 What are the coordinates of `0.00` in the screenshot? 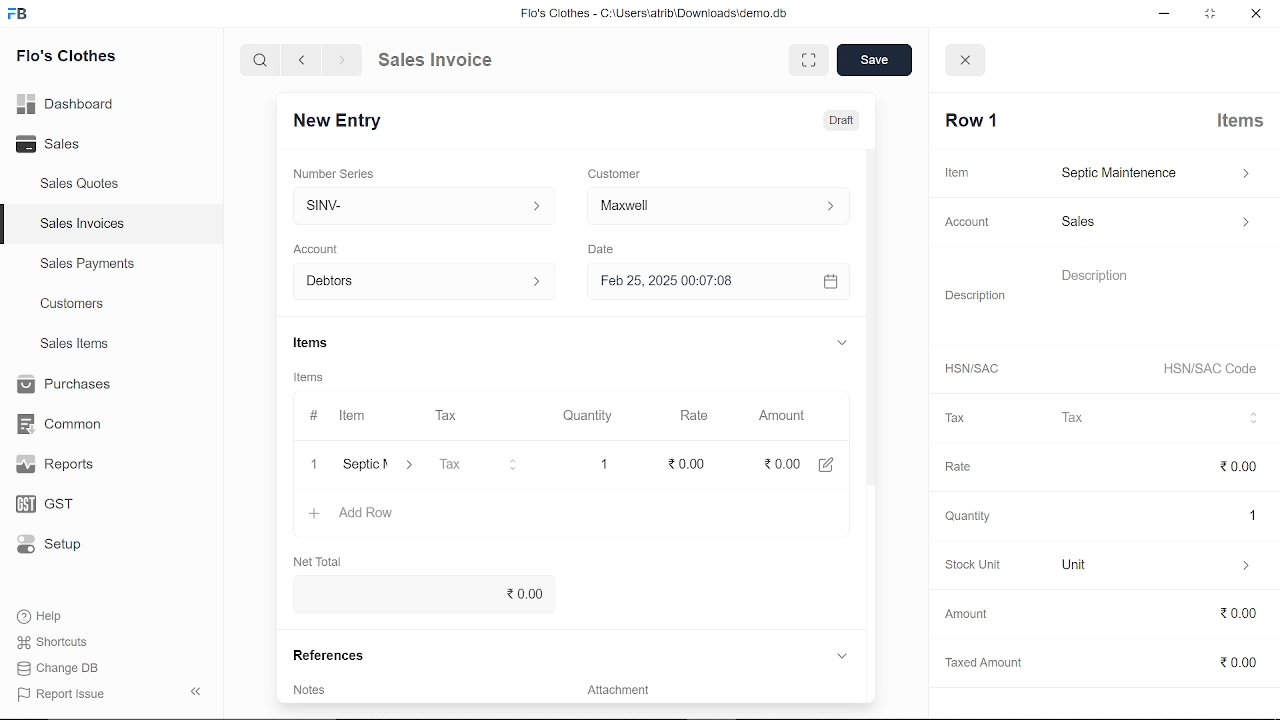 It's located at (422, 592).